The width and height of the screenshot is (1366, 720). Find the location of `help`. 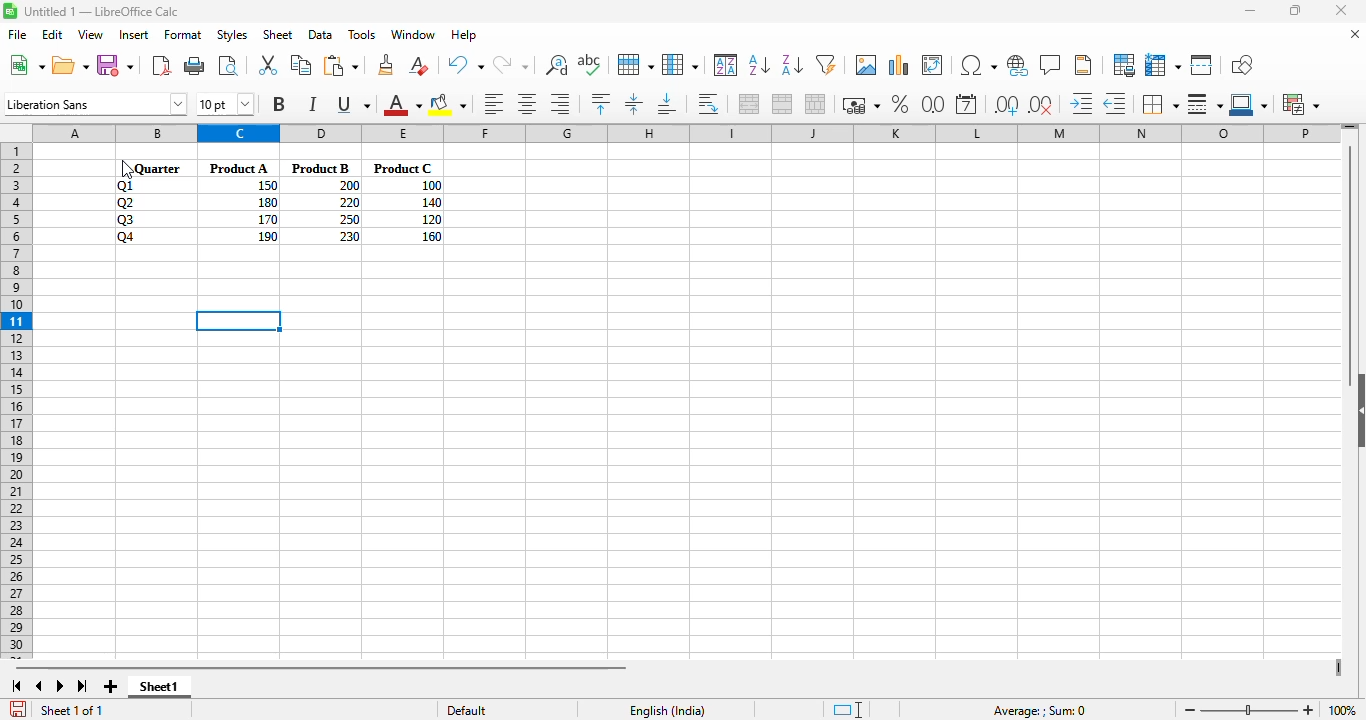

help is located at coordinates (464, 35).